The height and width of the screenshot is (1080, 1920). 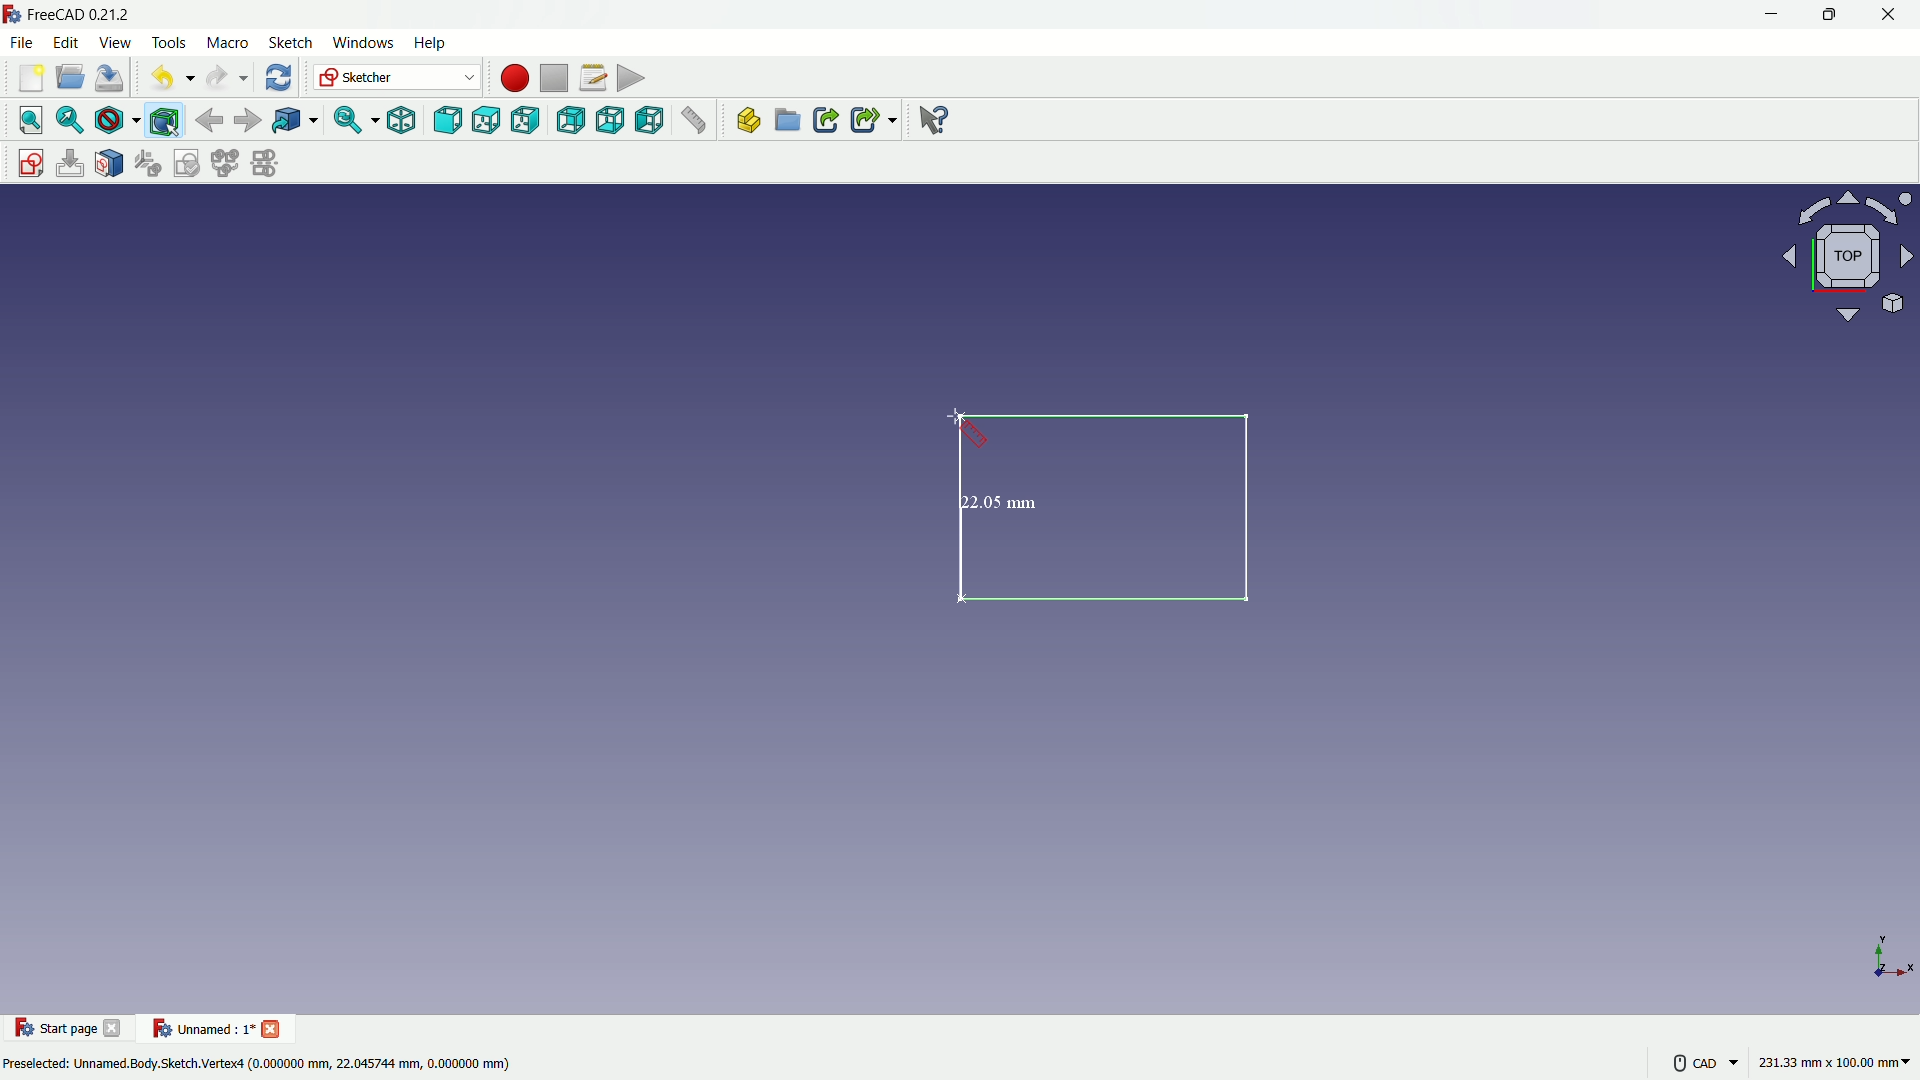 I want to click on close start page, so click(x=115, y=1032).